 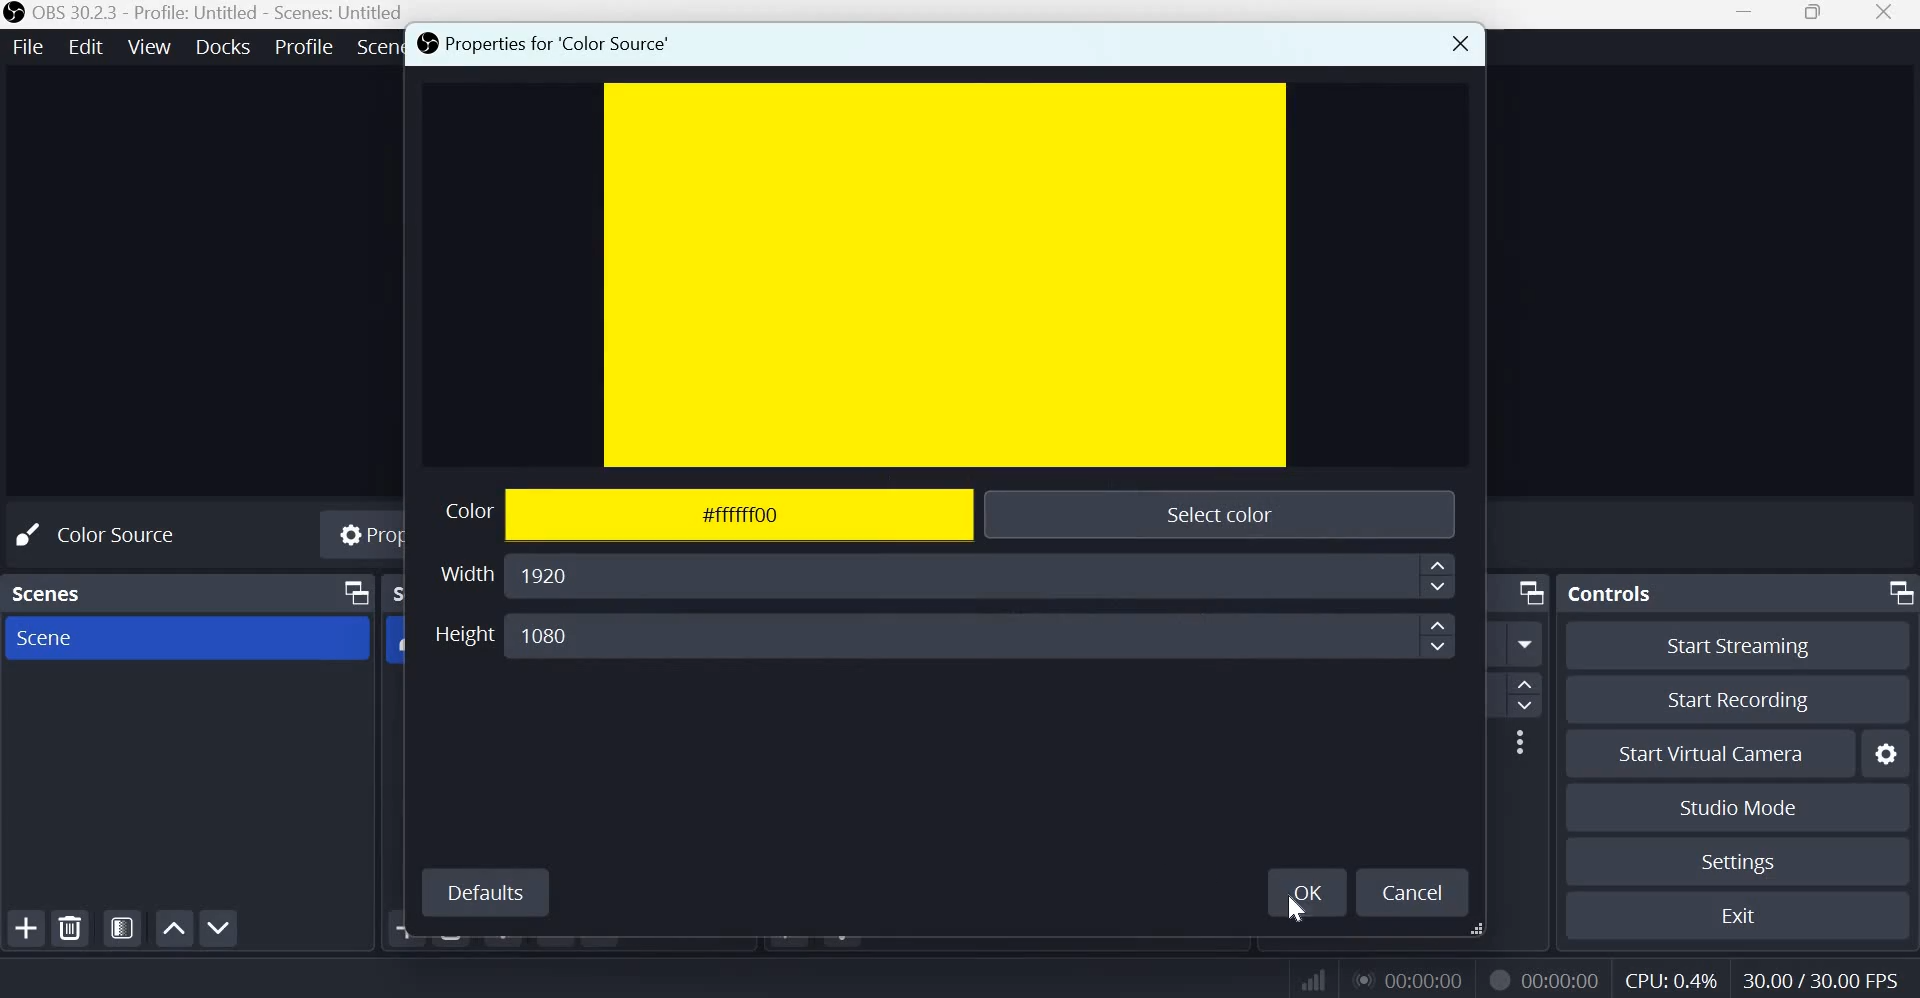 What do you see at coordinates (220, 14) in the screenshot?
I see `OBS 30.2.3 - Profile: Untitled - Scenes: Untitled` at bounding box center [220, 14].